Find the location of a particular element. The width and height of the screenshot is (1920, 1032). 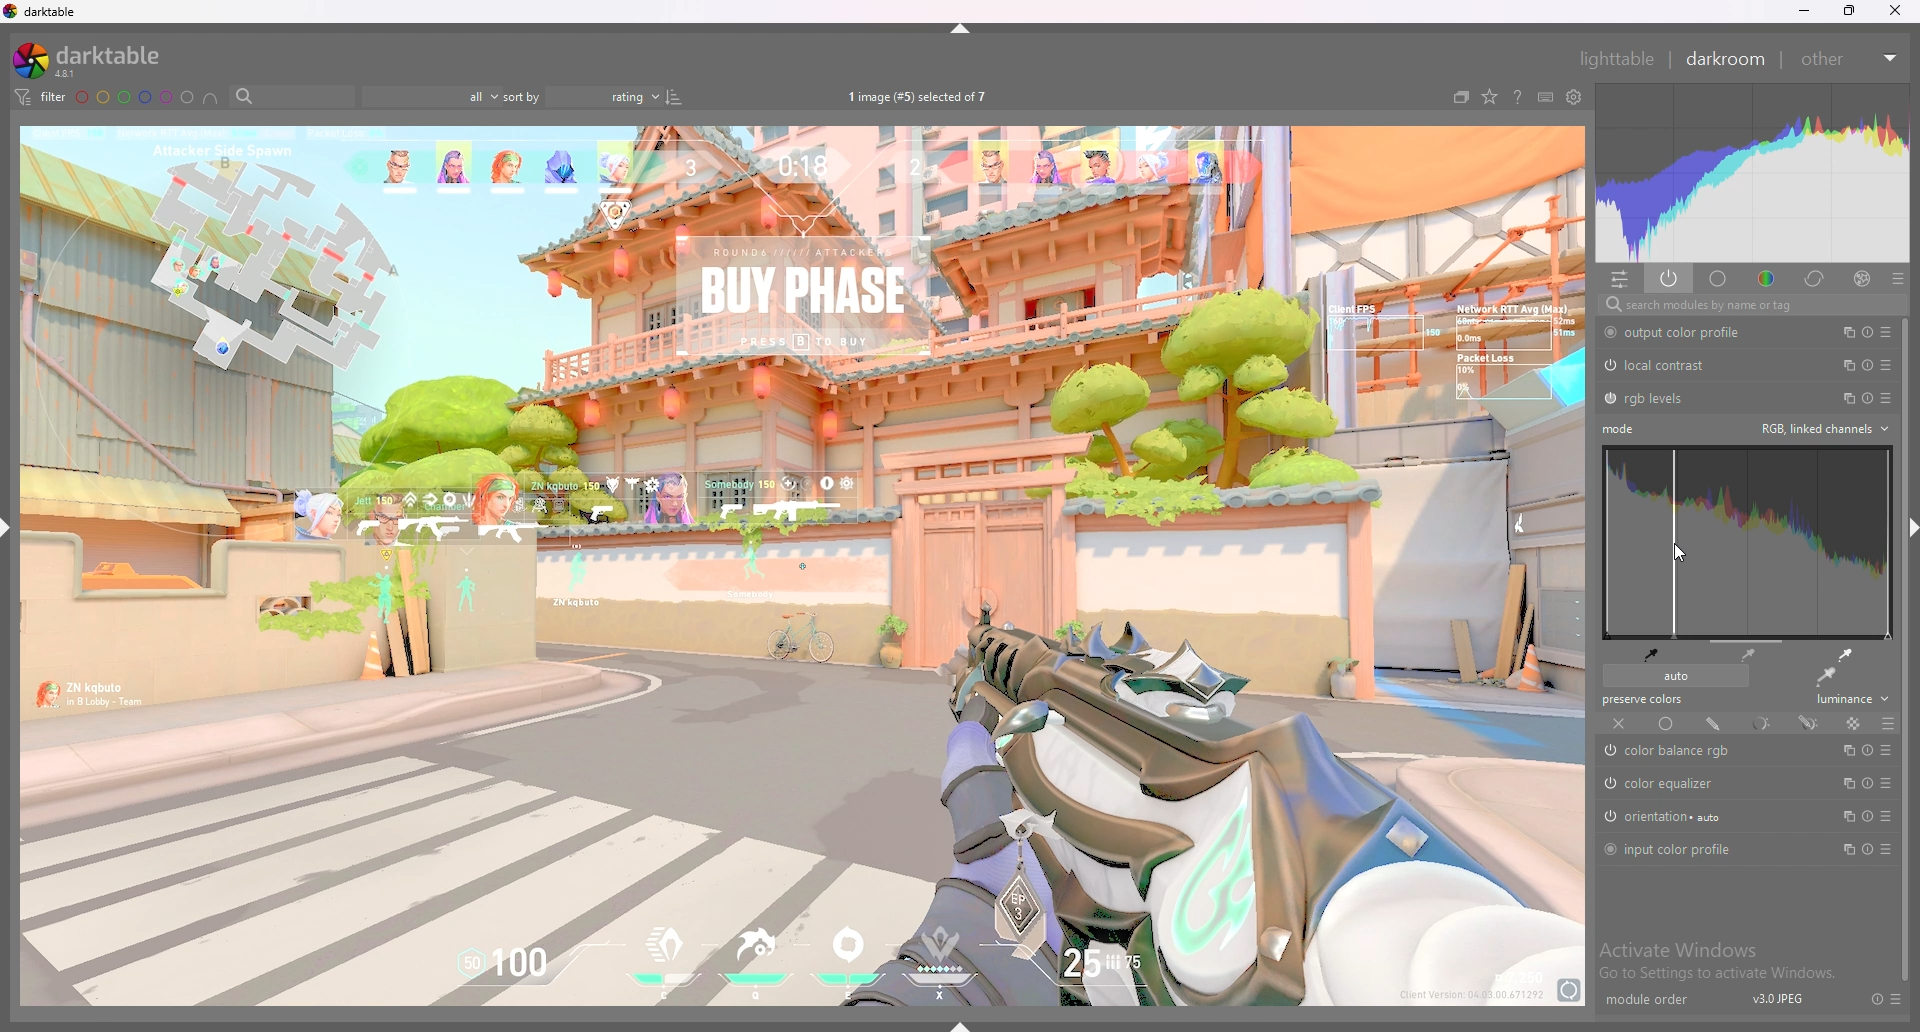

black point is located at coordinates (1651, 653).